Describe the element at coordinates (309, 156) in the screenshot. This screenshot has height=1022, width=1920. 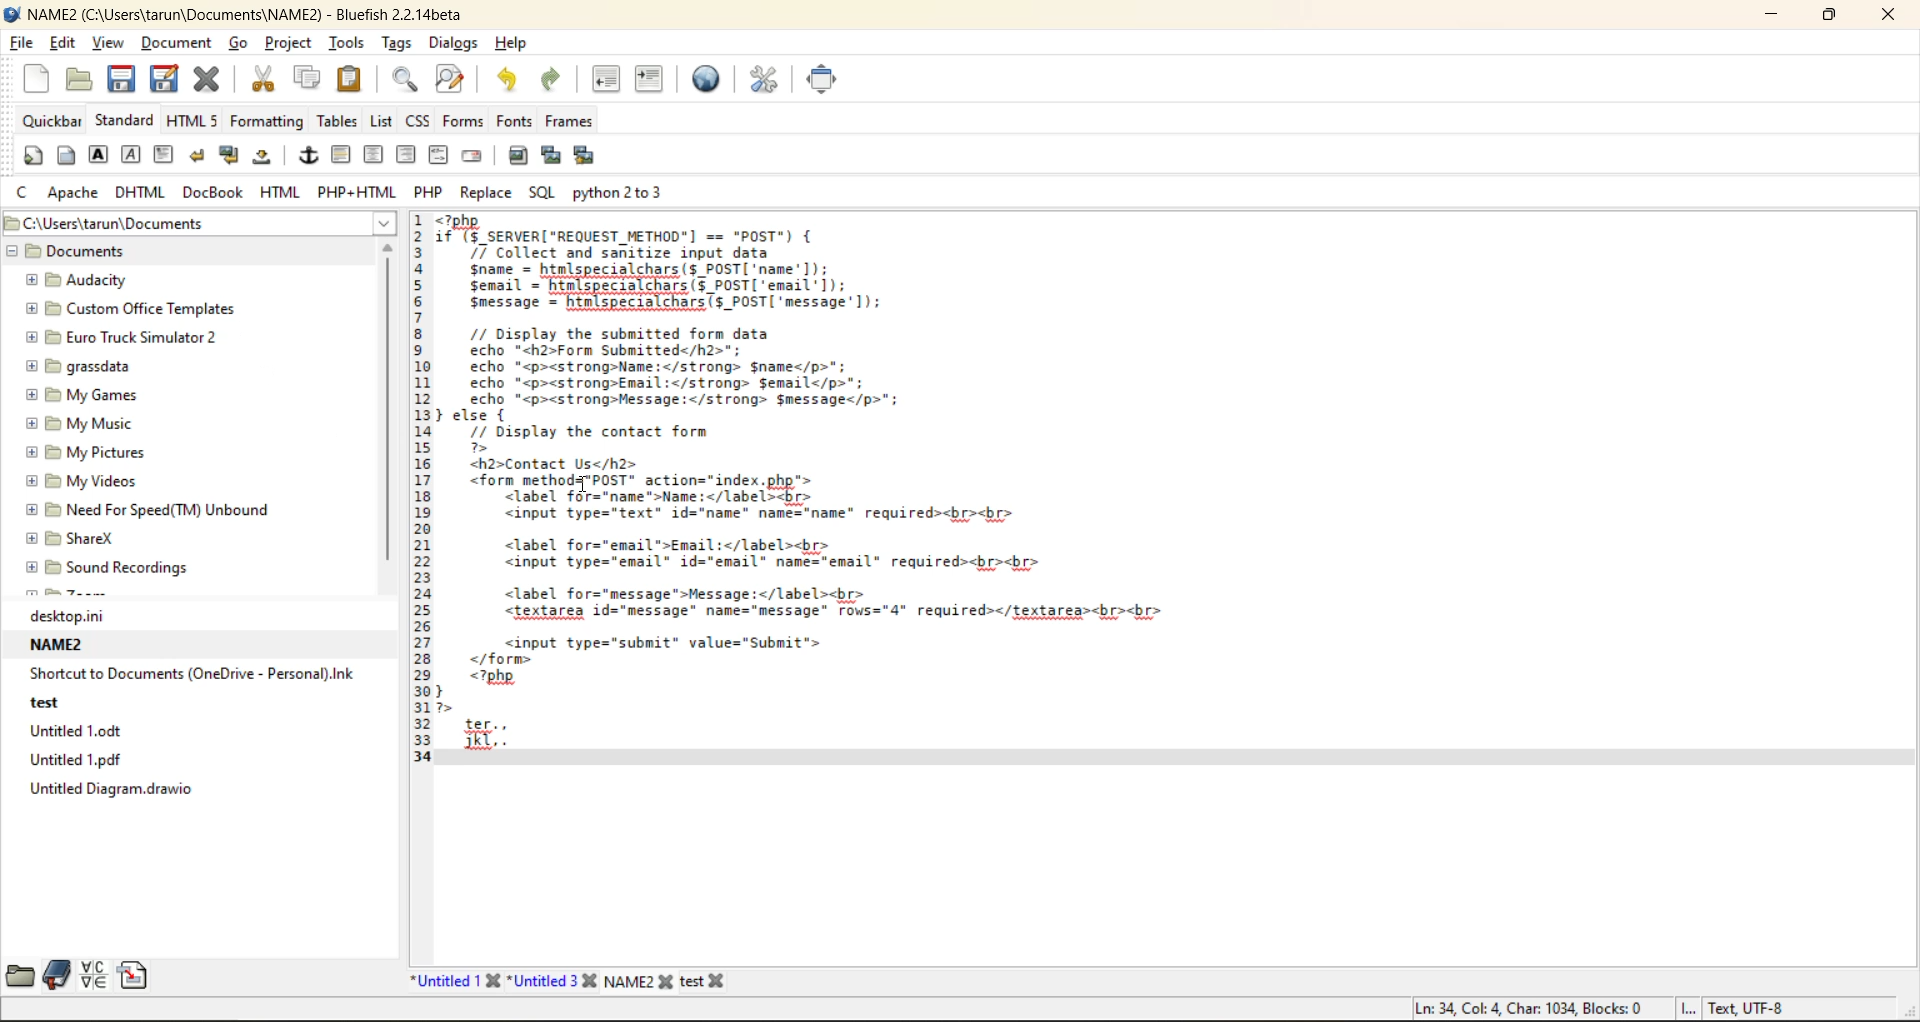
I see `anchor` at that location.